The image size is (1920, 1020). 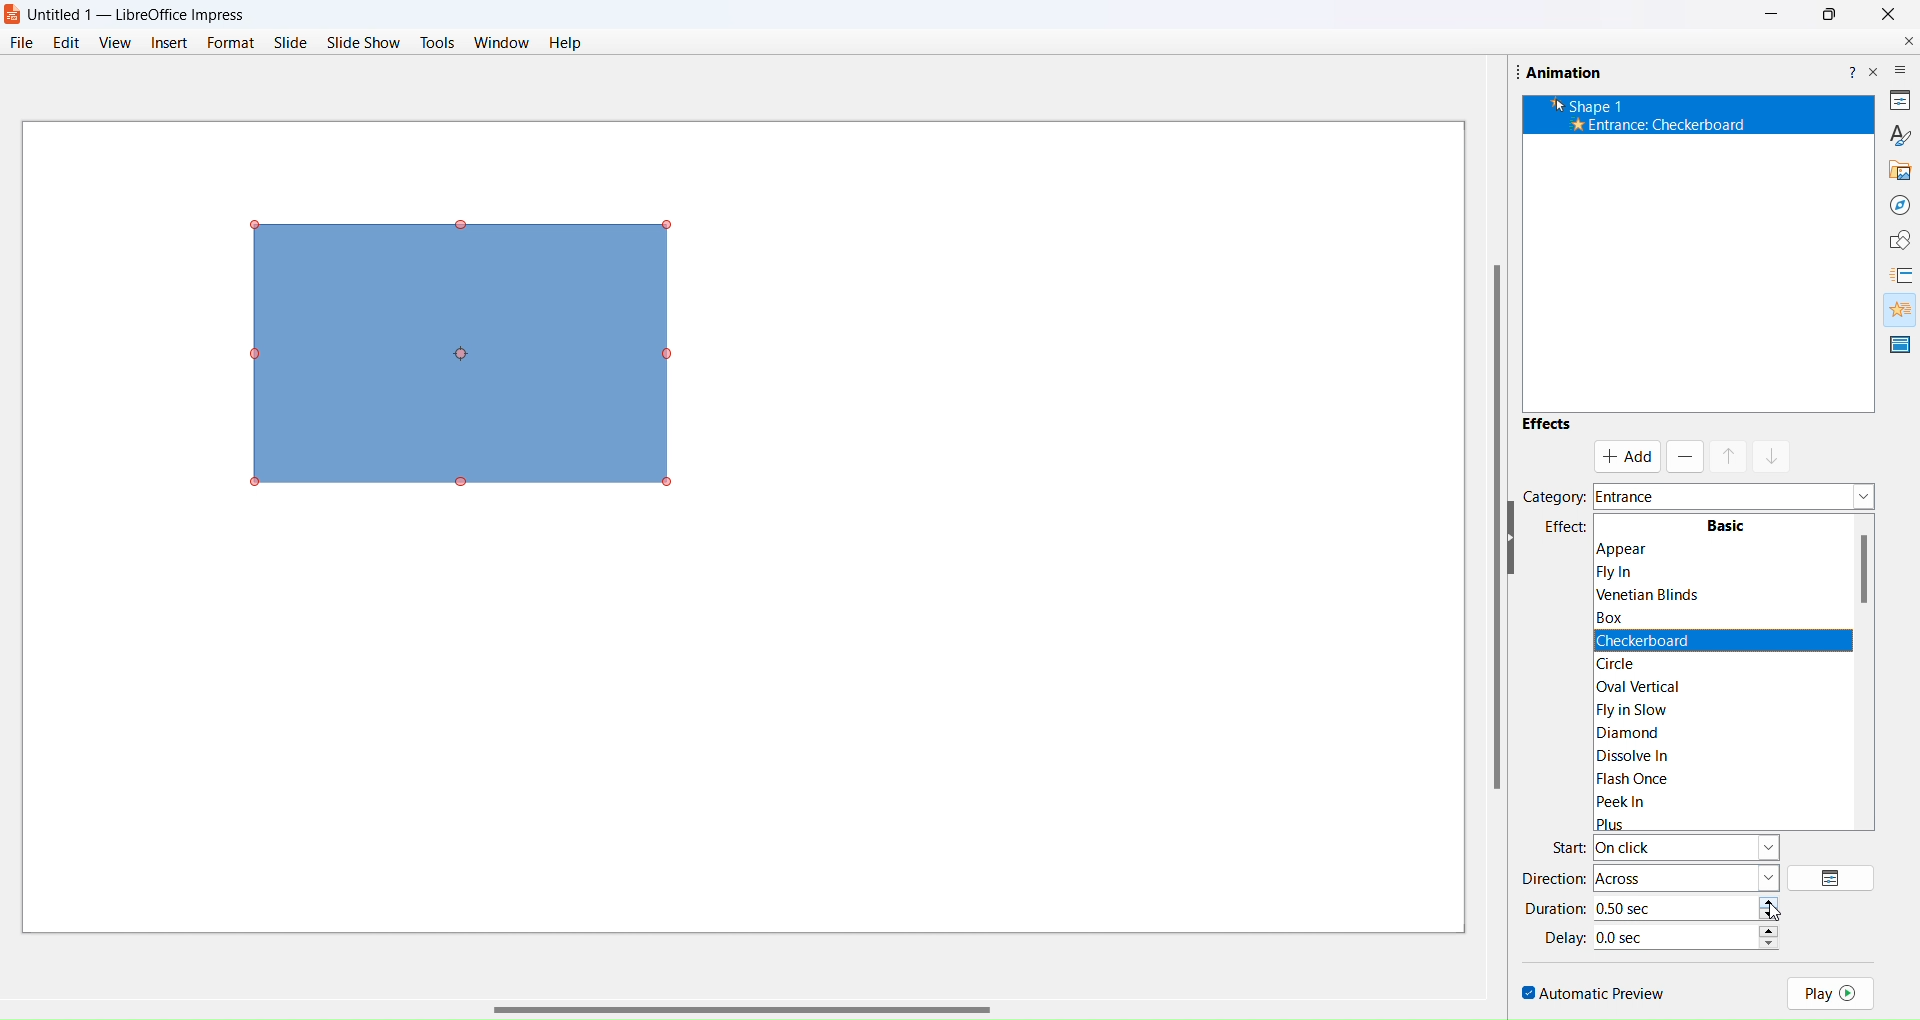 I want to click on gallery, so click(x=1896, y=170).